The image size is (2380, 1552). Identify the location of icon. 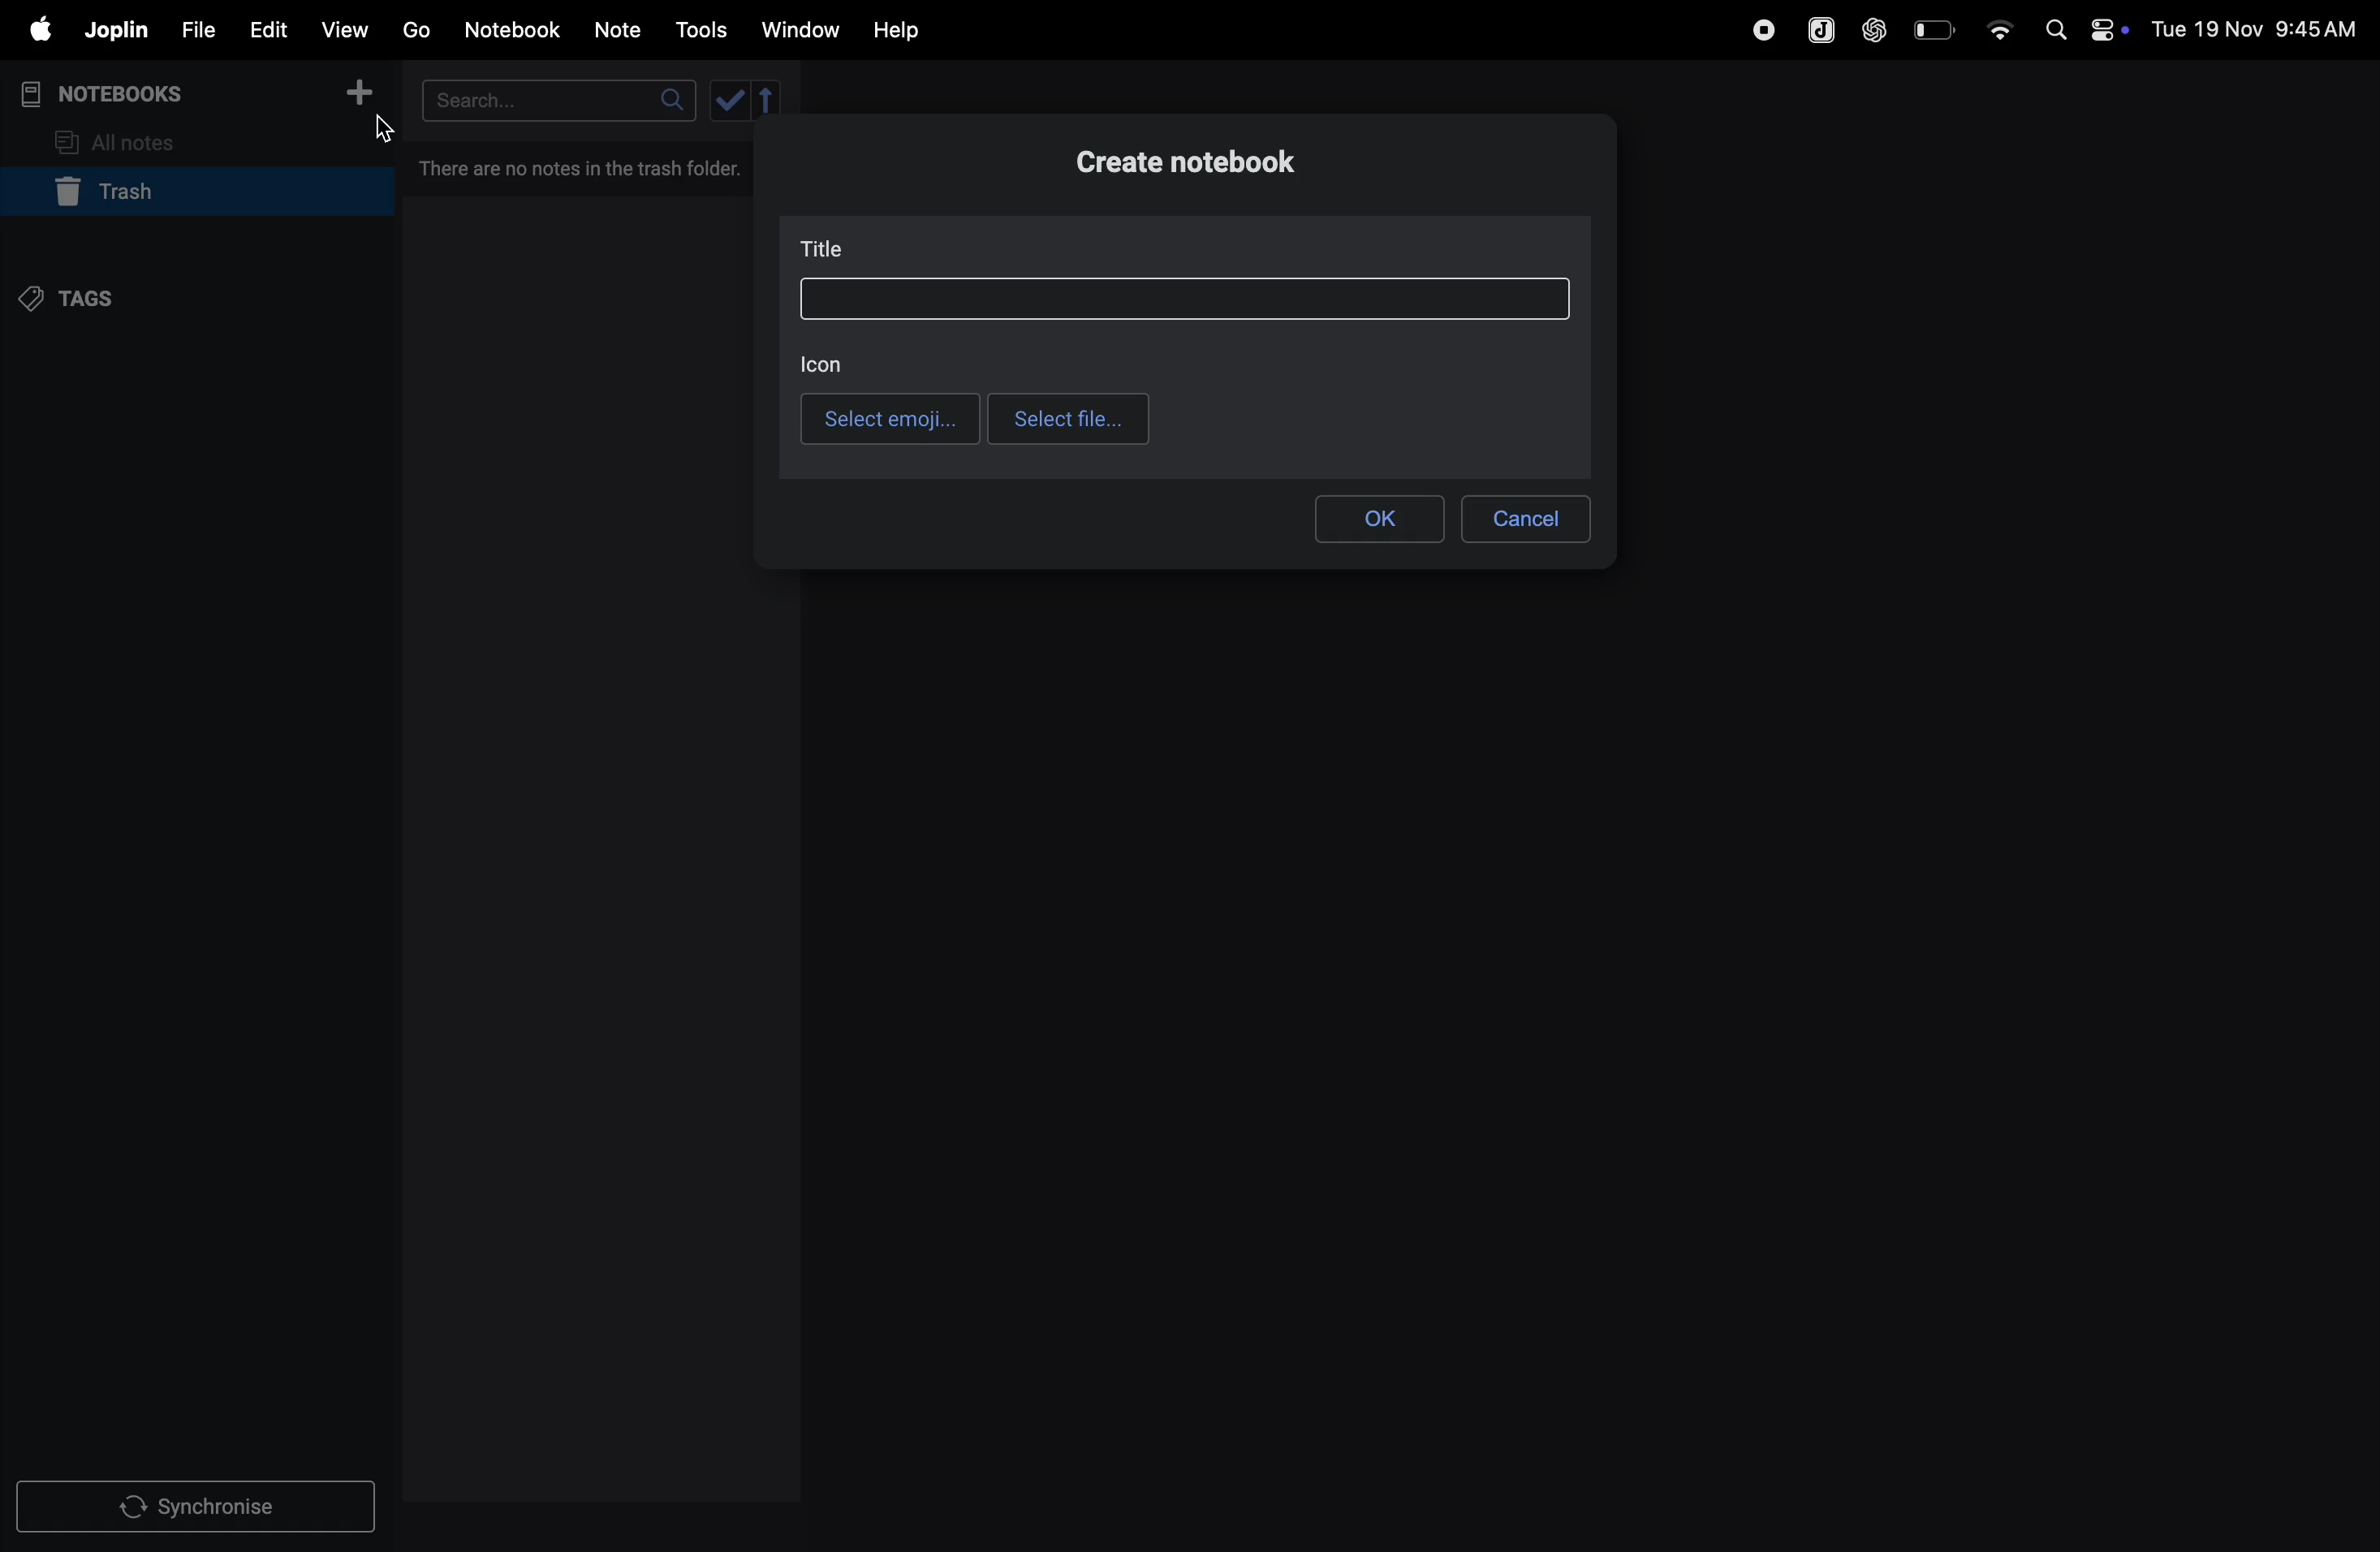
(823, 360).